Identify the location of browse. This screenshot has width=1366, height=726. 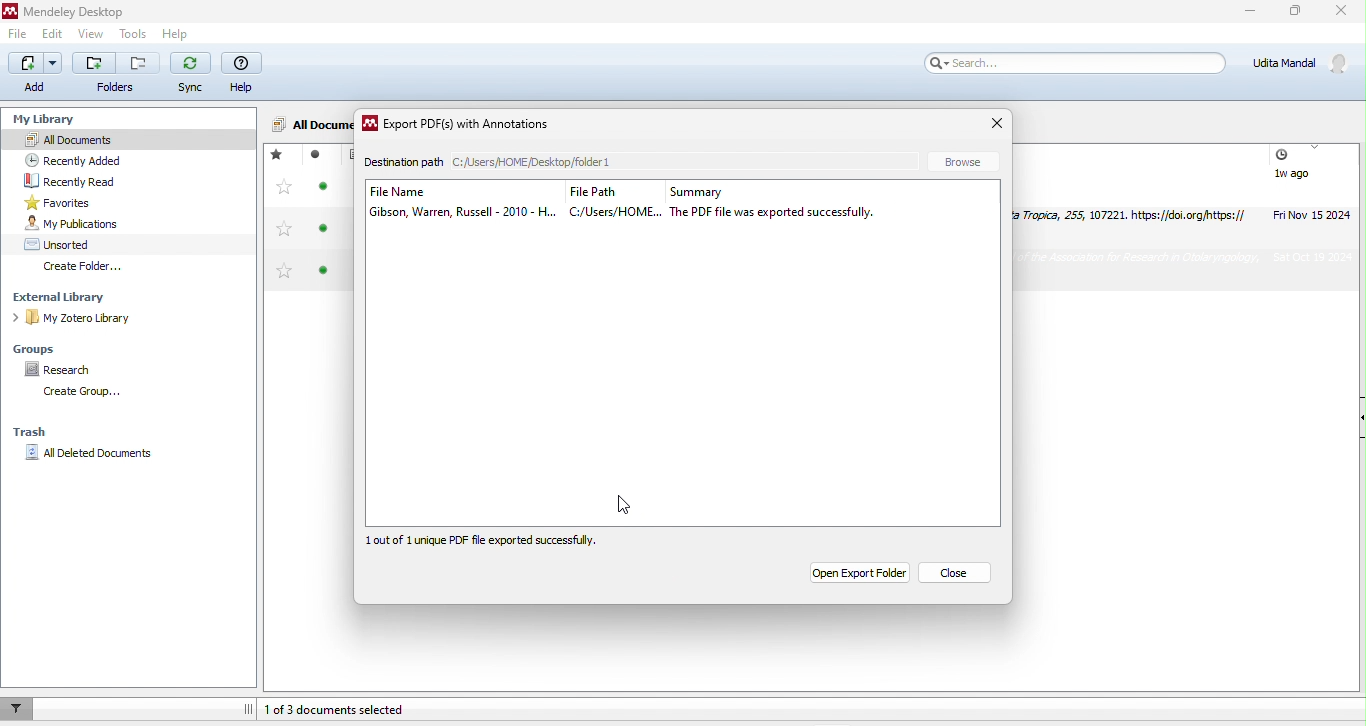
(969, 160).